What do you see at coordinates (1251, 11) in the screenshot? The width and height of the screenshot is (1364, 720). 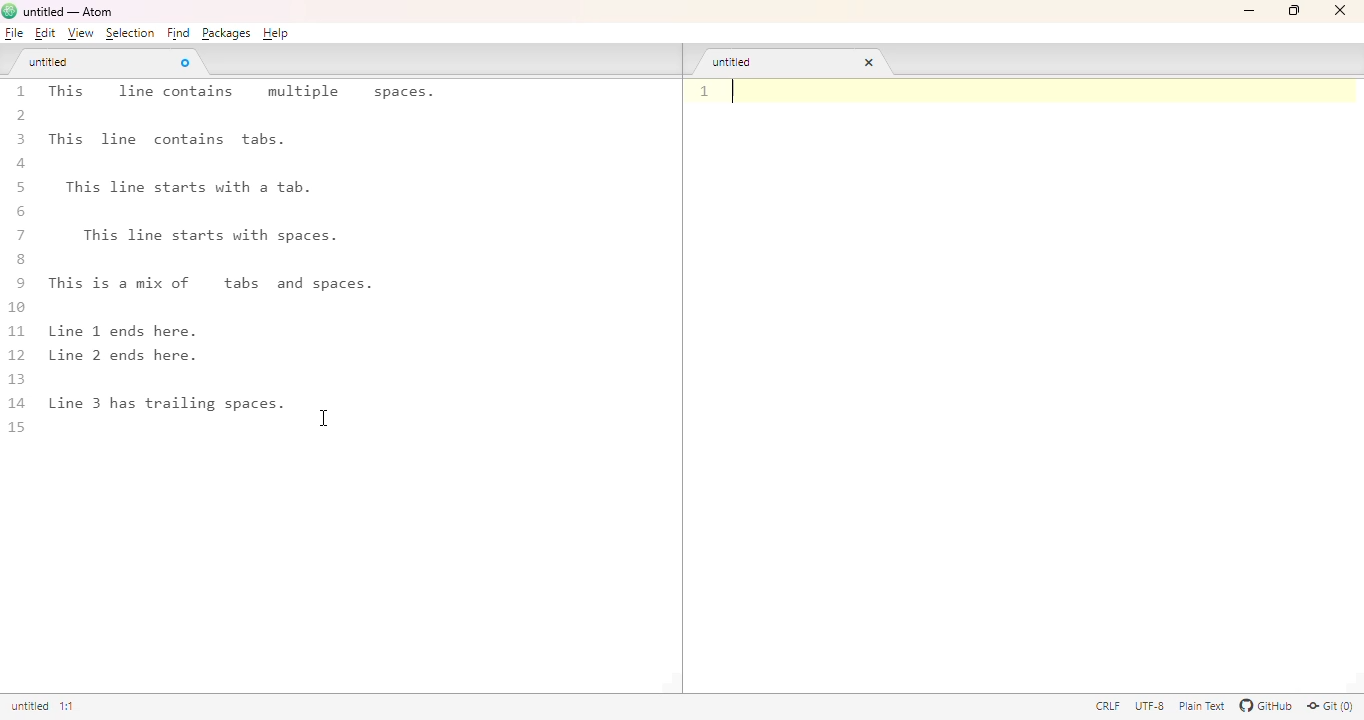 I see `minimize` at bounding box center [1251, 11].